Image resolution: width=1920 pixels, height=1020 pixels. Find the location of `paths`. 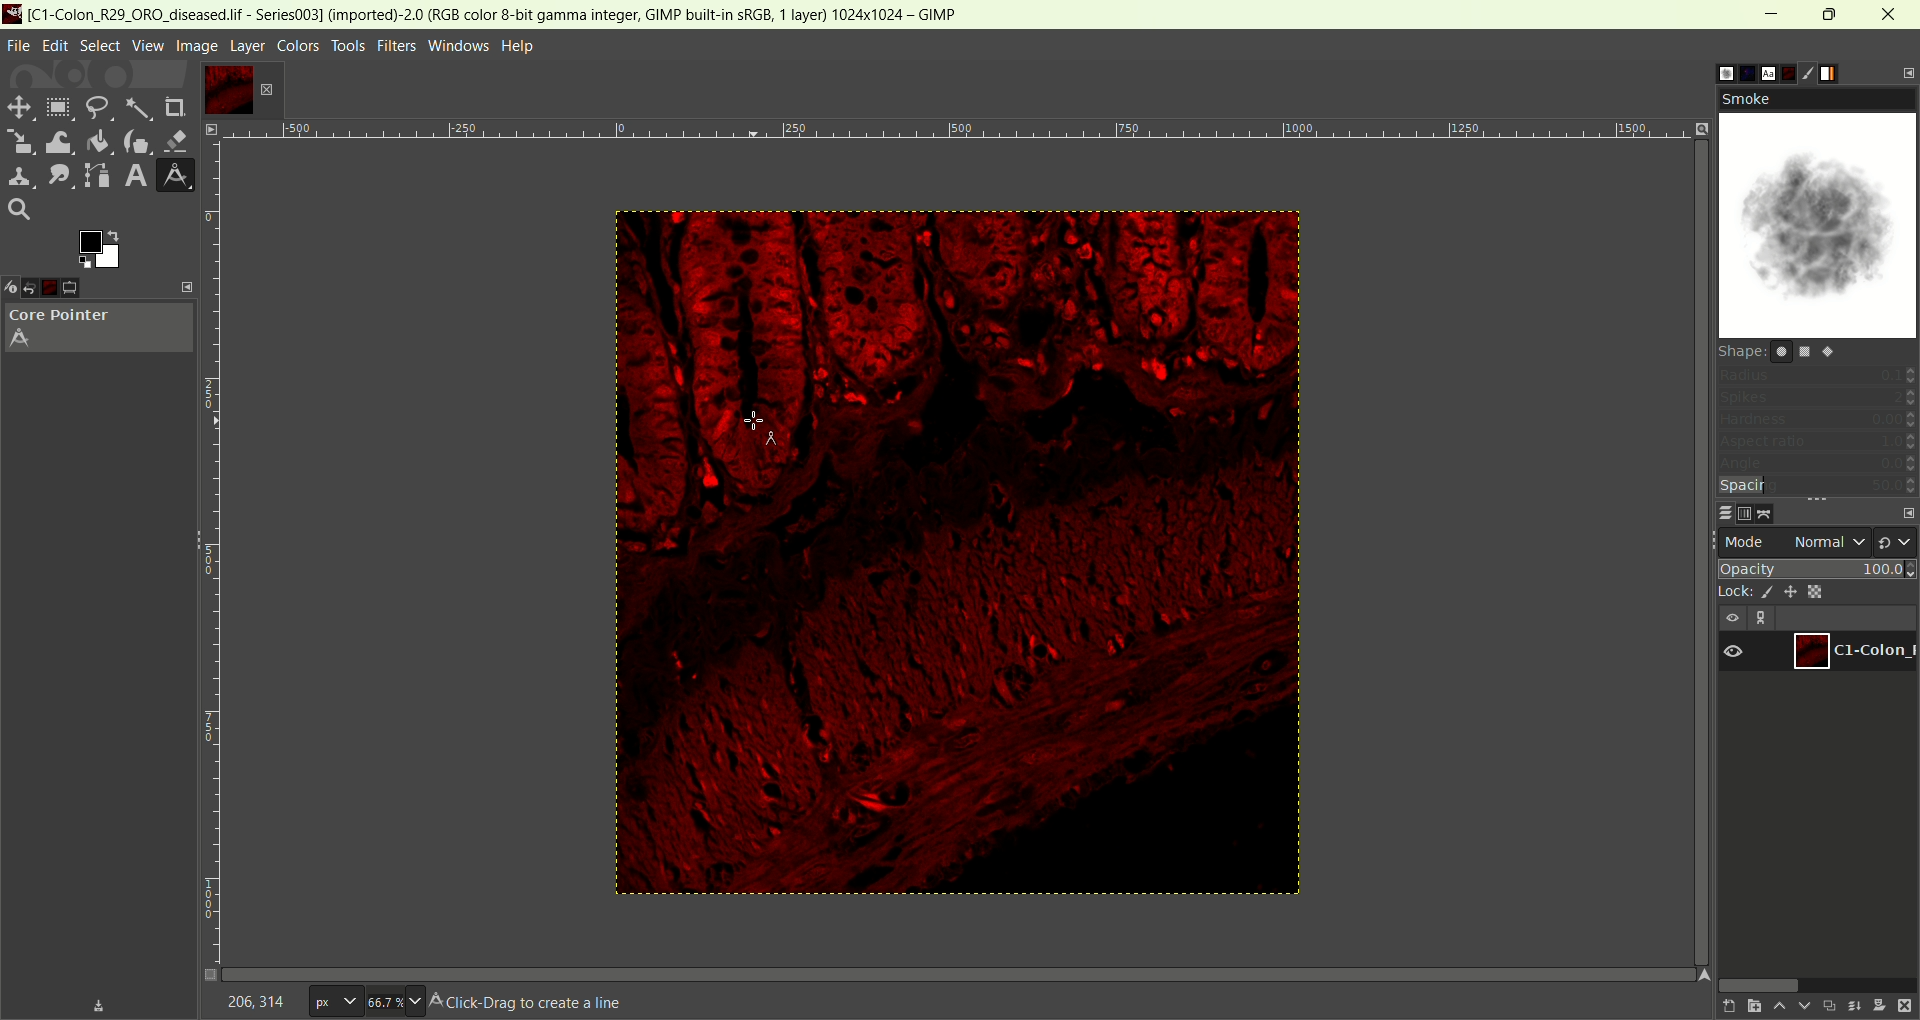

paths is located at coordinates (1770, 513).